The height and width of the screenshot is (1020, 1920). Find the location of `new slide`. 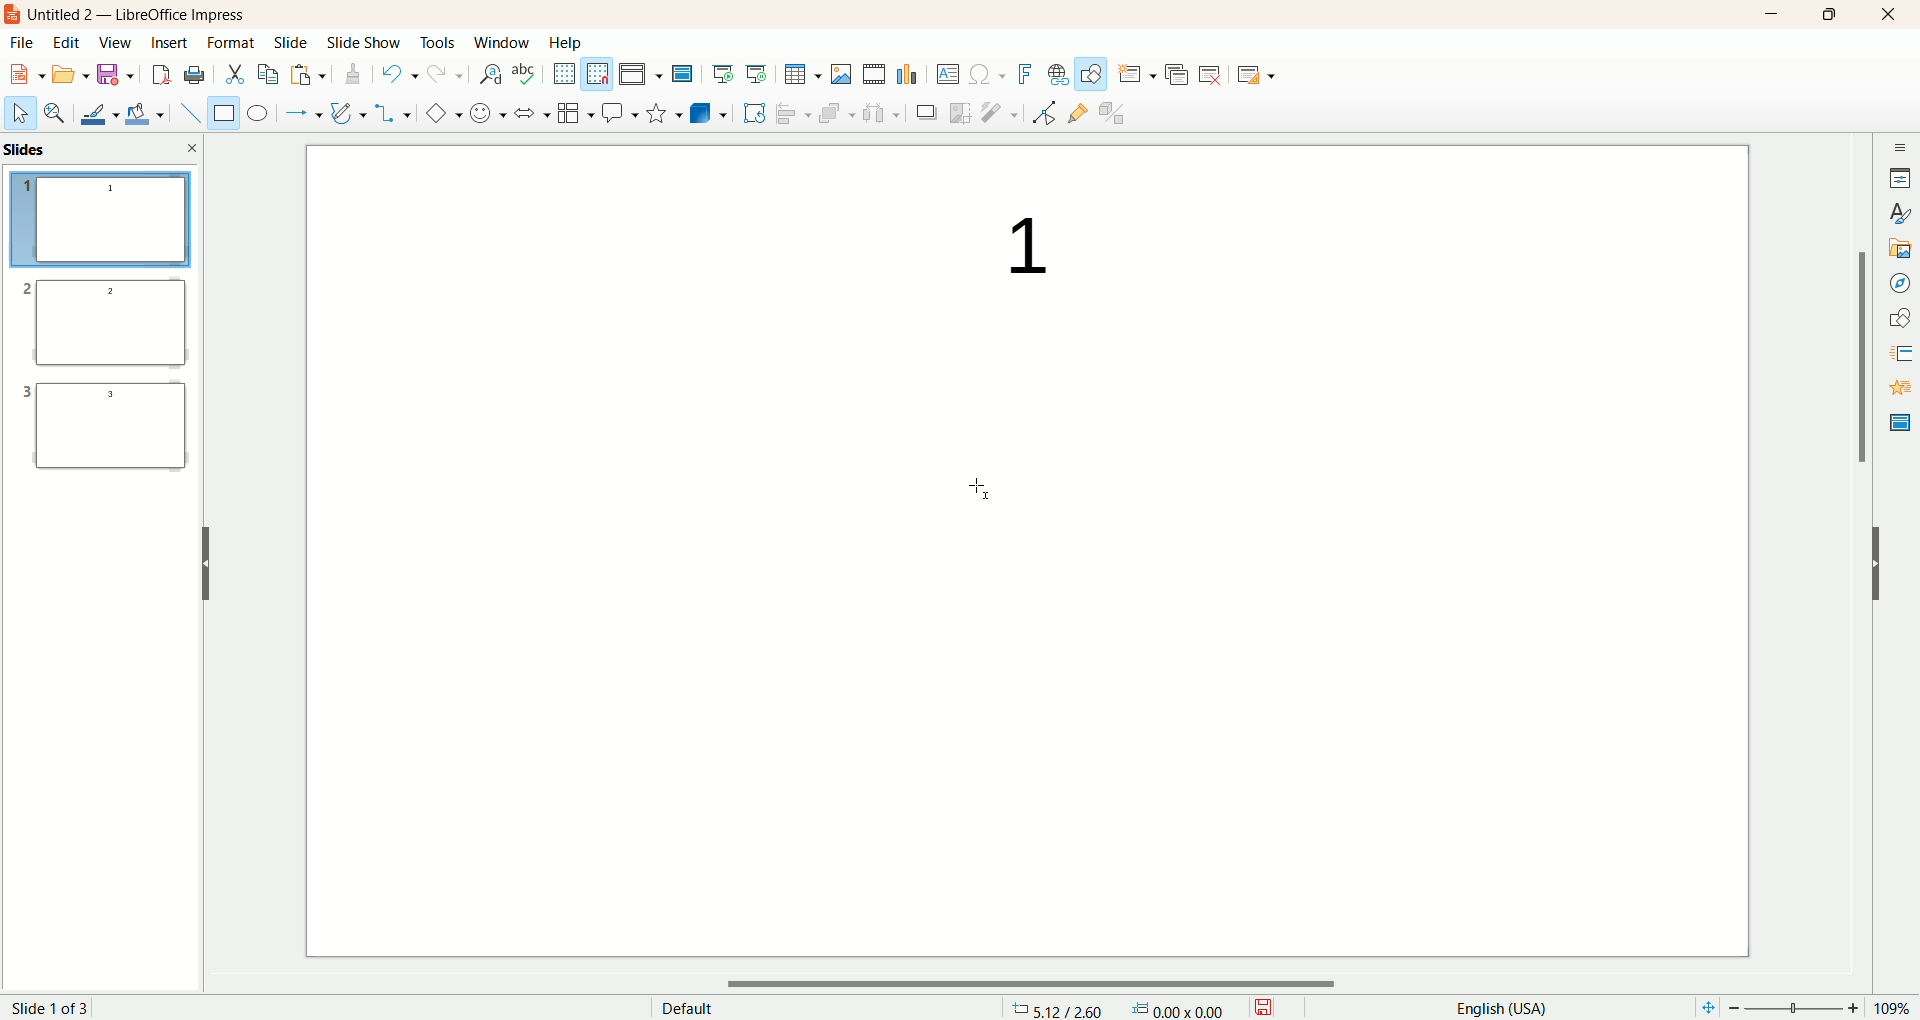

new slide is located at coordinates (1136, 73).